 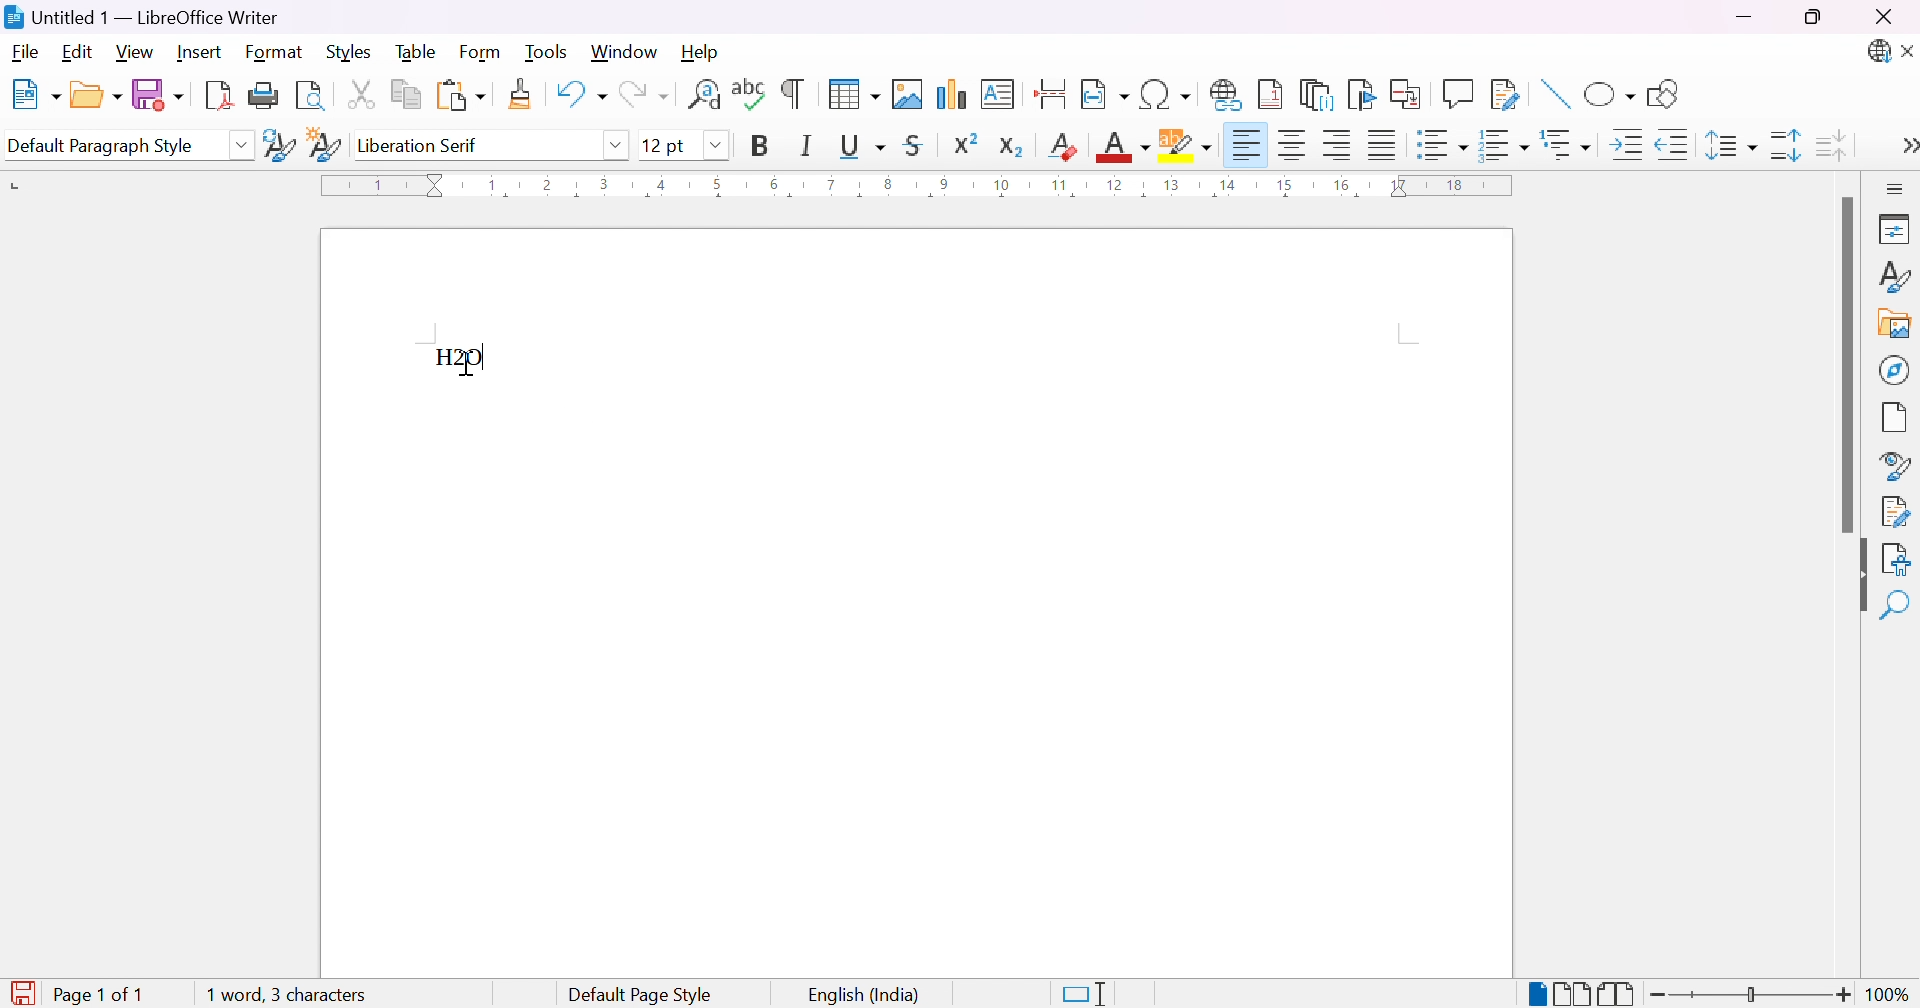 I want to click on Insert, so click(x=199, y=52).